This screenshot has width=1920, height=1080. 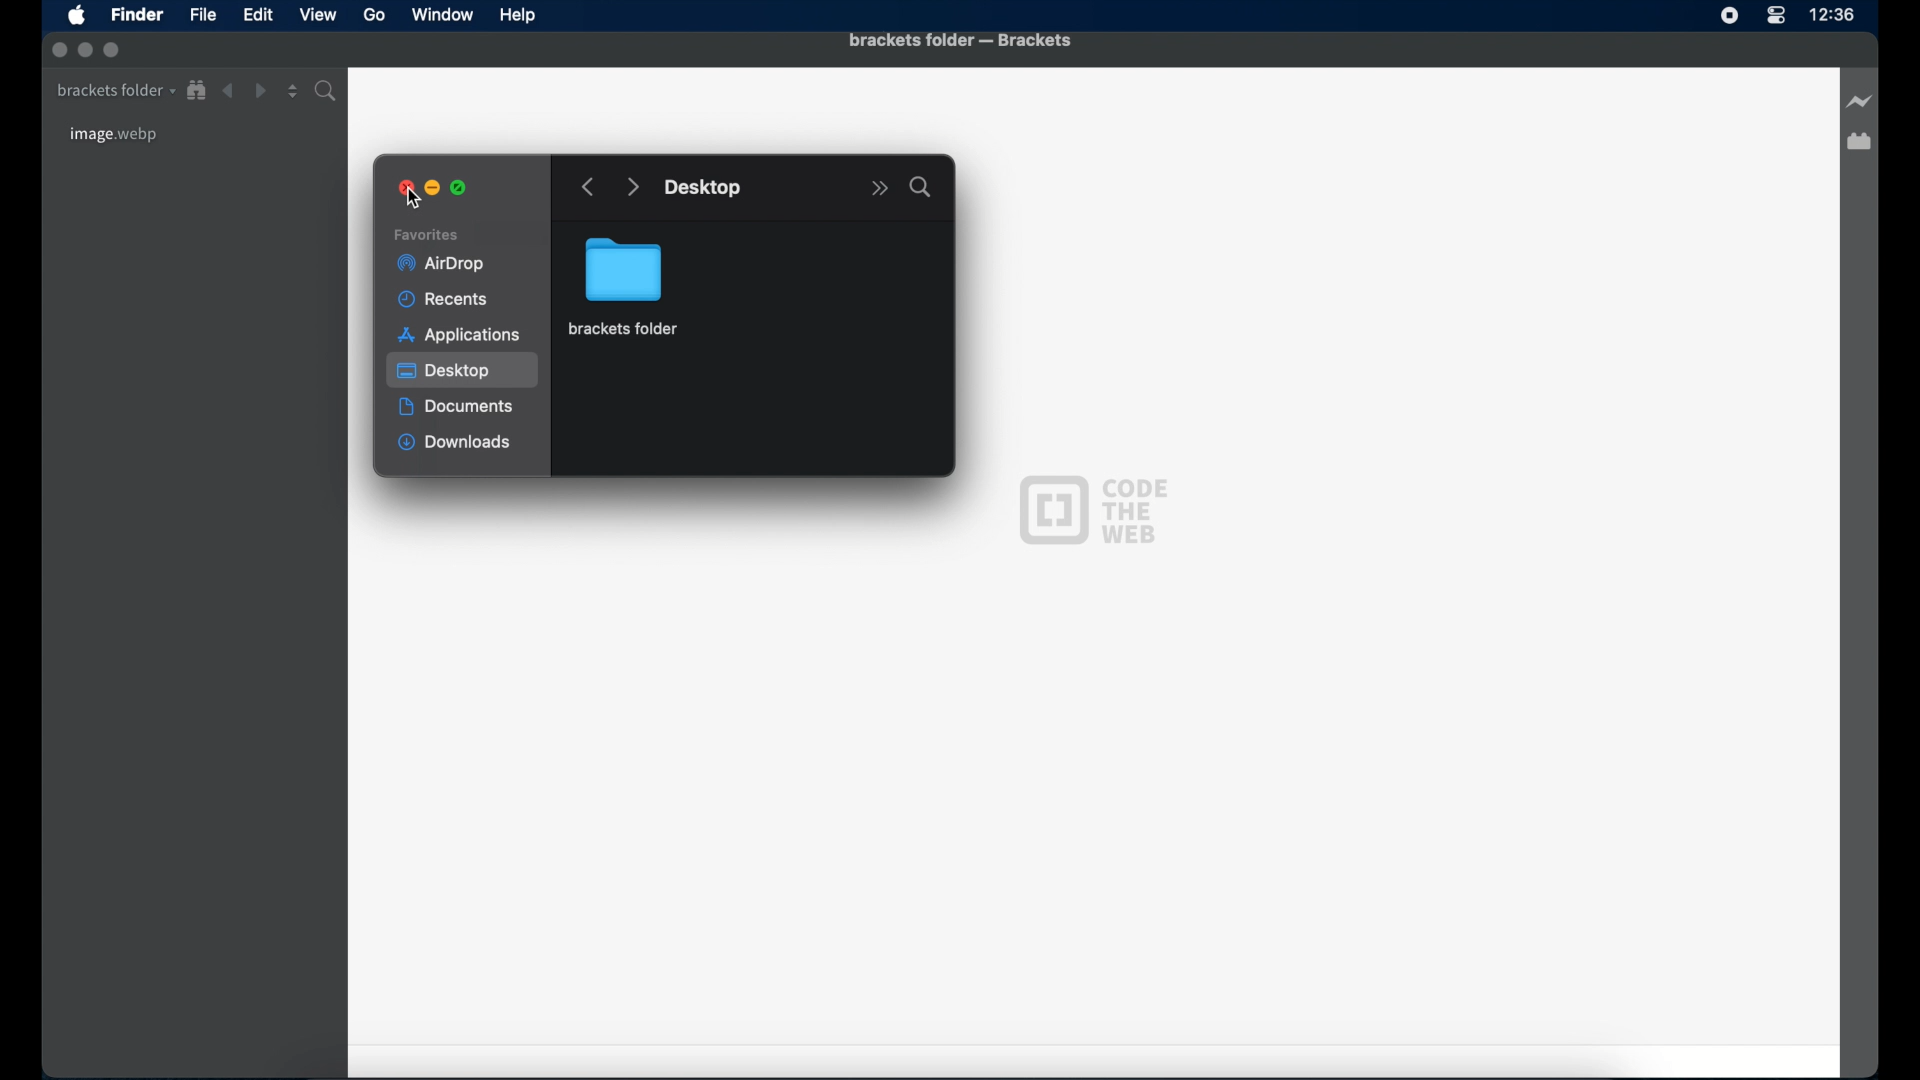 What do you see at coordinates (457, 407) in the screenshot?
I see `documents` at bounding box center [457, 407].